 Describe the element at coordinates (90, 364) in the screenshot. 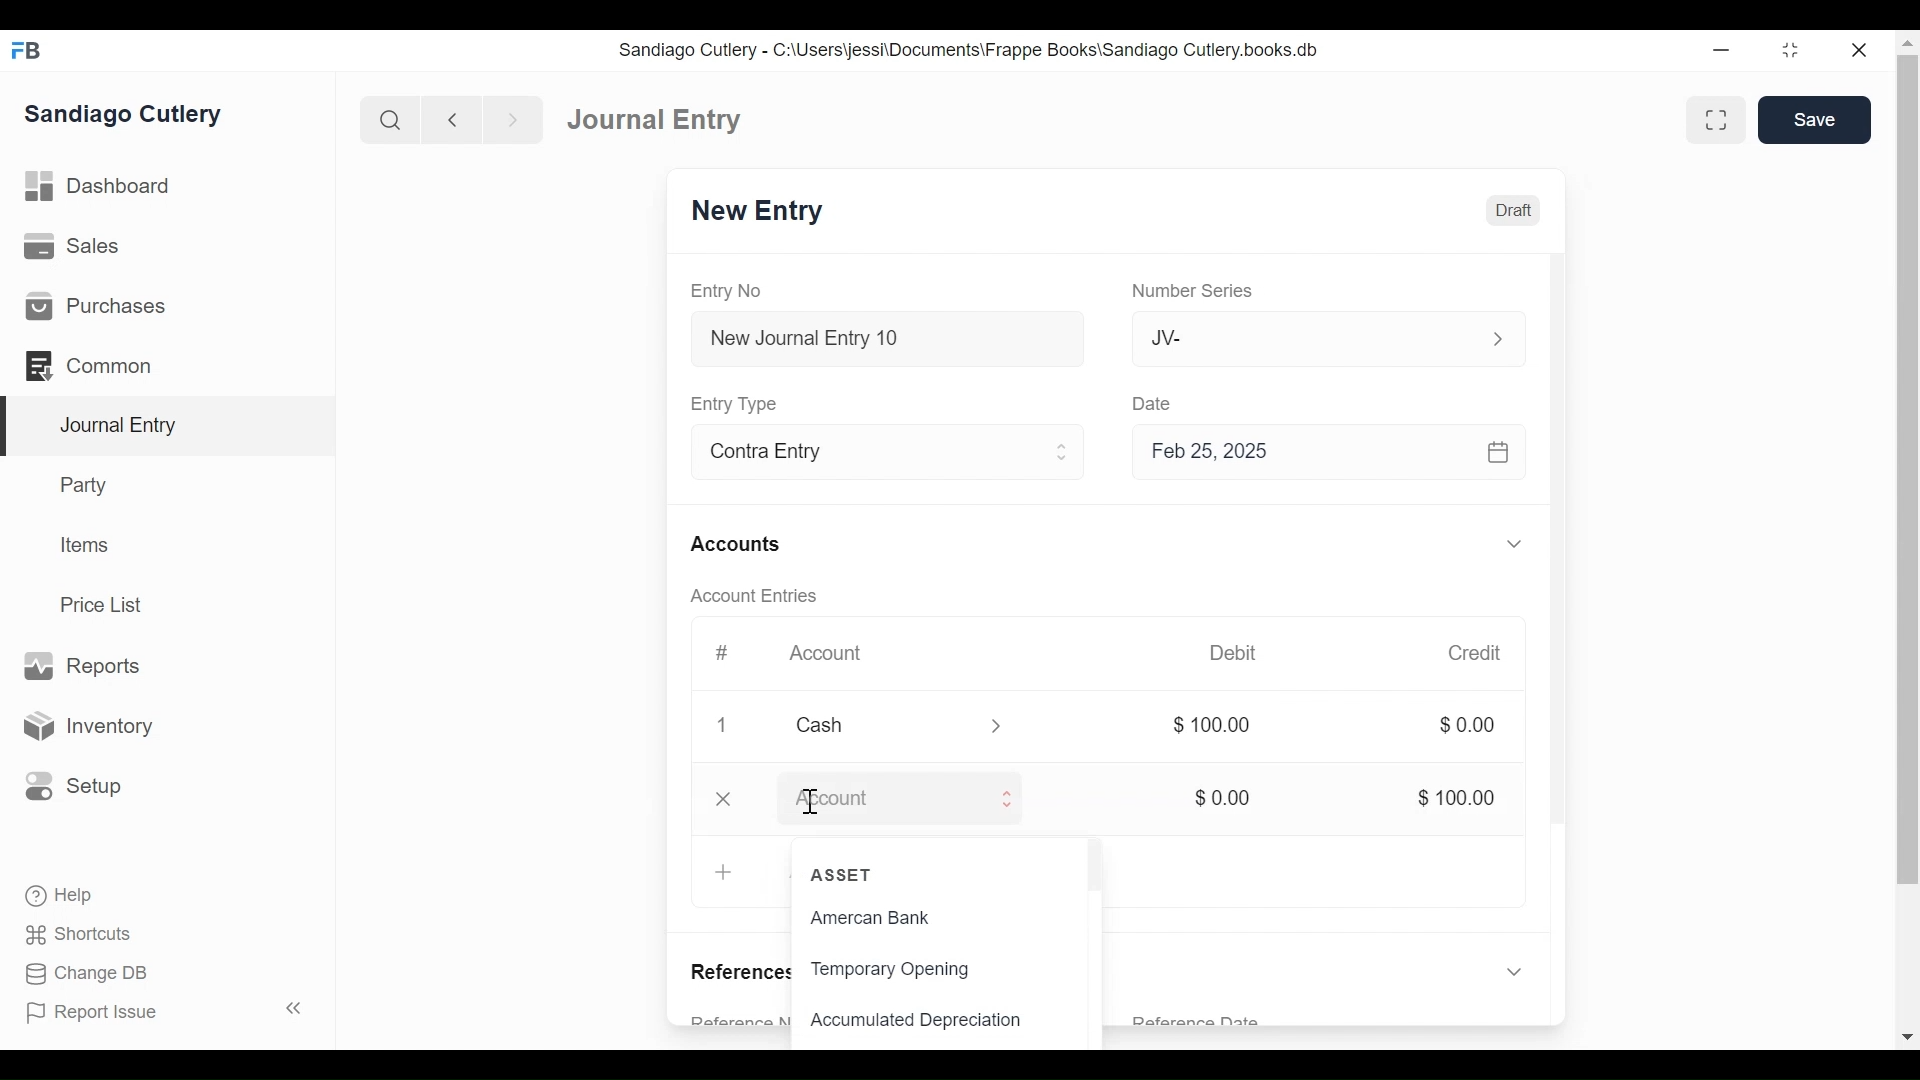

I see `Common` at that location.